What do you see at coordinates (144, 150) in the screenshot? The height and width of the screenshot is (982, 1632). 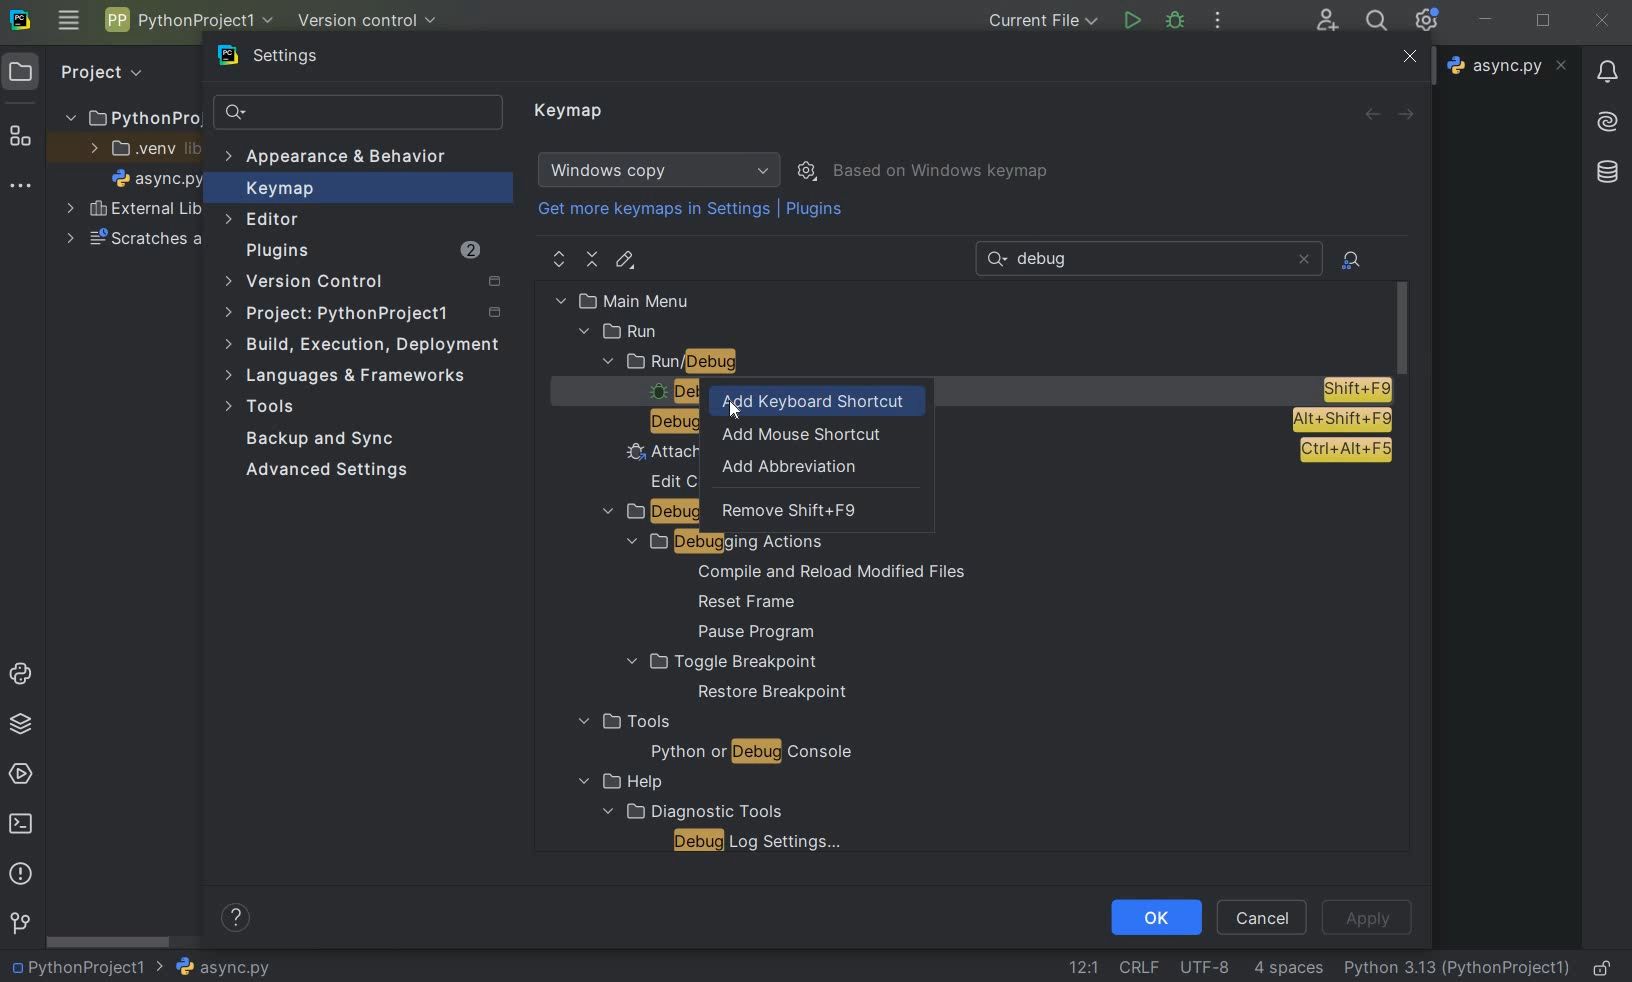 I see `.venv` at bounding box center [144, 150].